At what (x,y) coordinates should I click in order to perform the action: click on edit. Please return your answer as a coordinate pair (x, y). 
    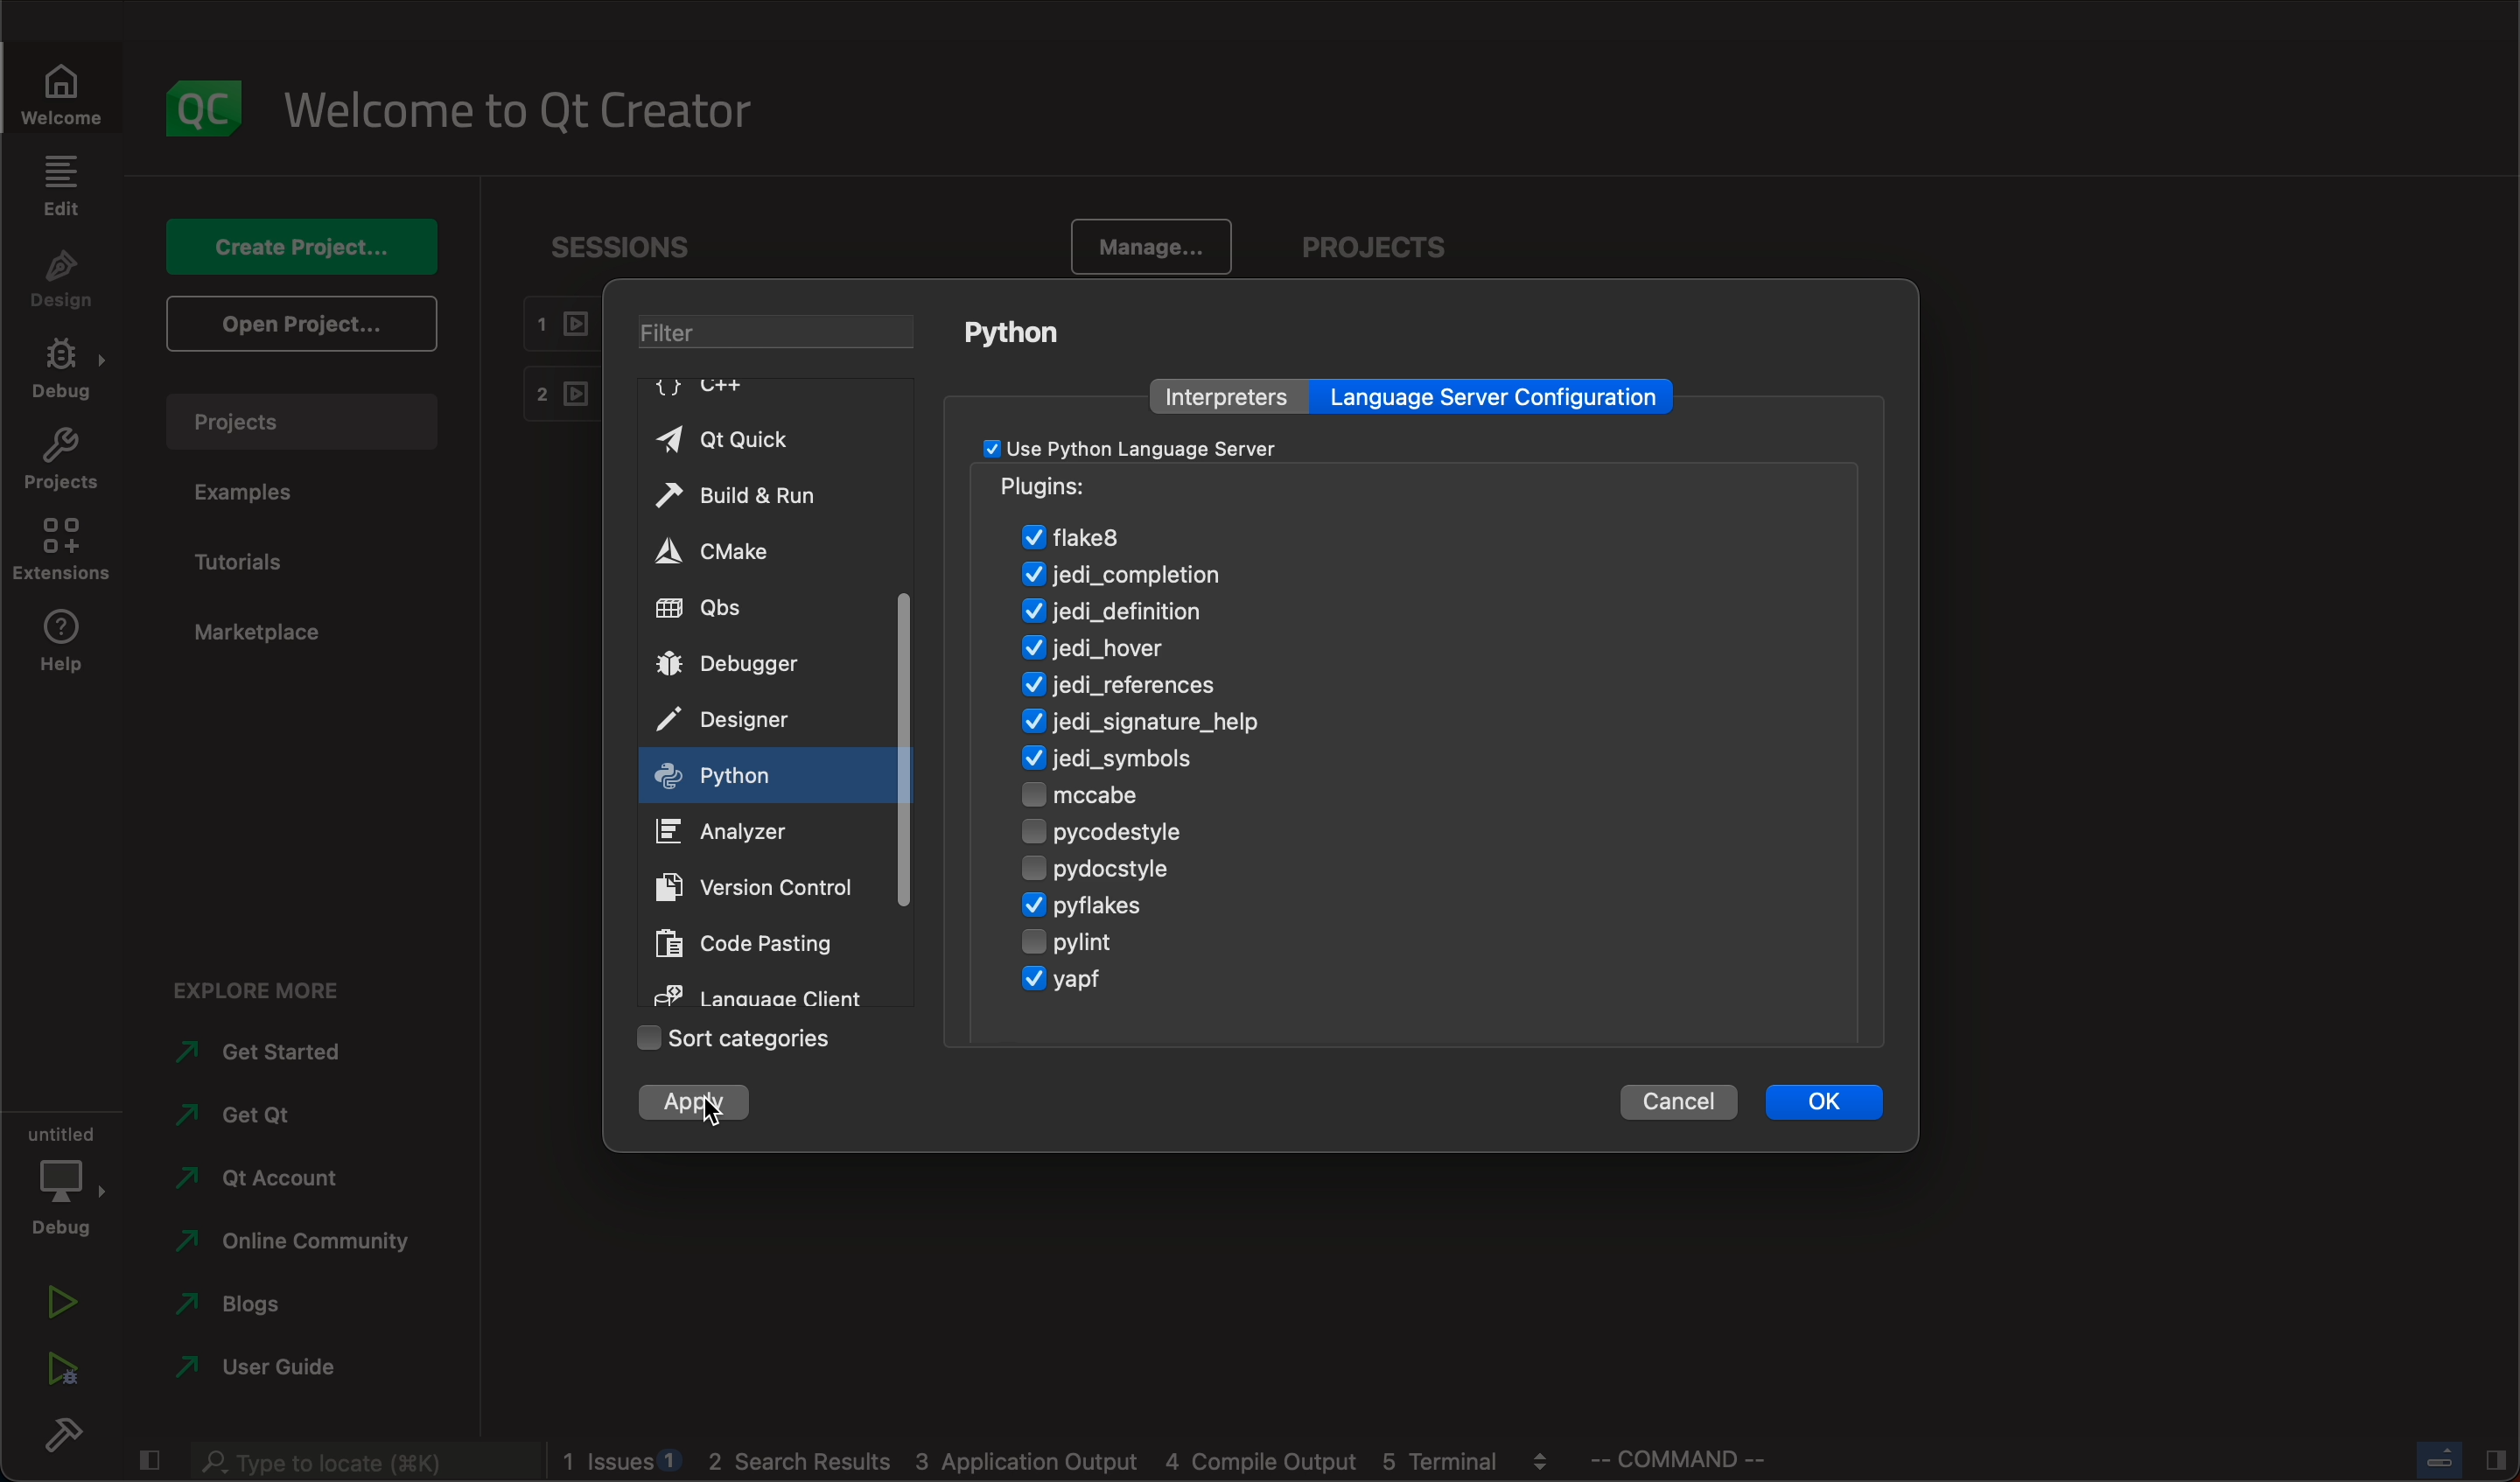
    Looking at the image, I should click on (59, 187).